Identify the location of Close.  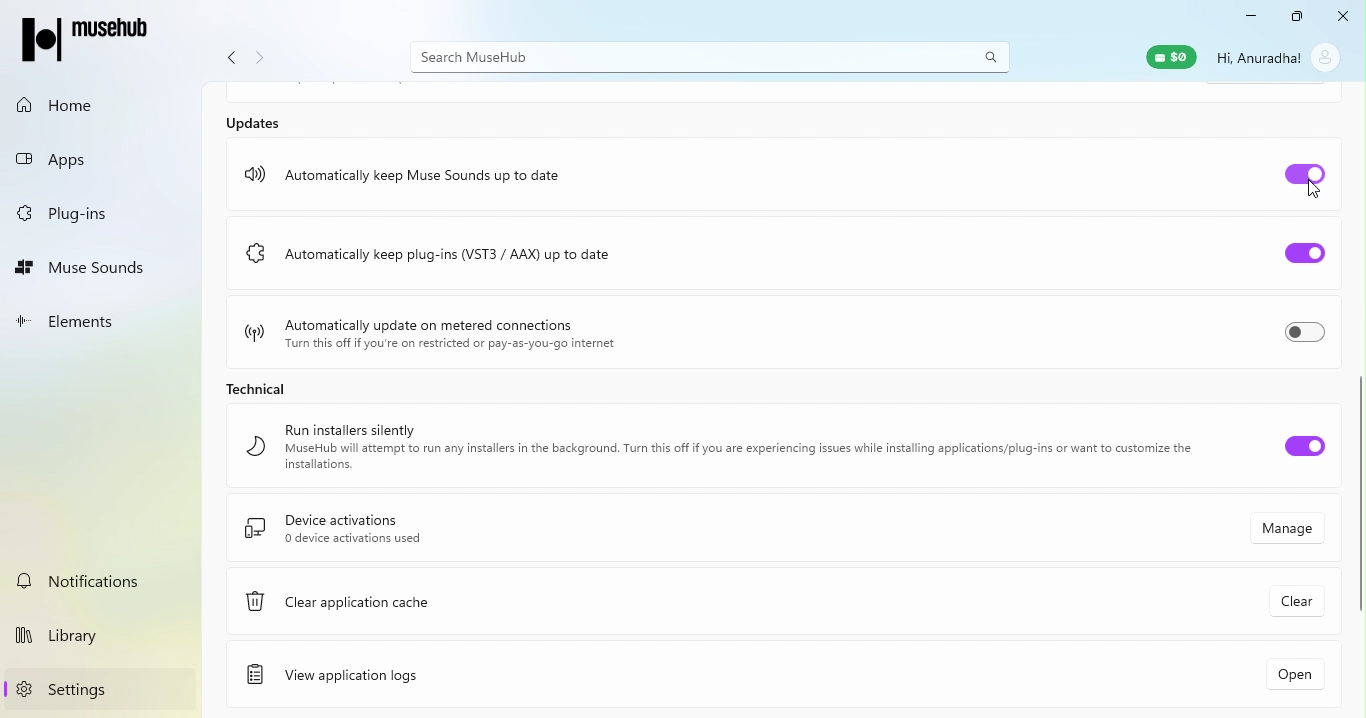
(1339, 17).